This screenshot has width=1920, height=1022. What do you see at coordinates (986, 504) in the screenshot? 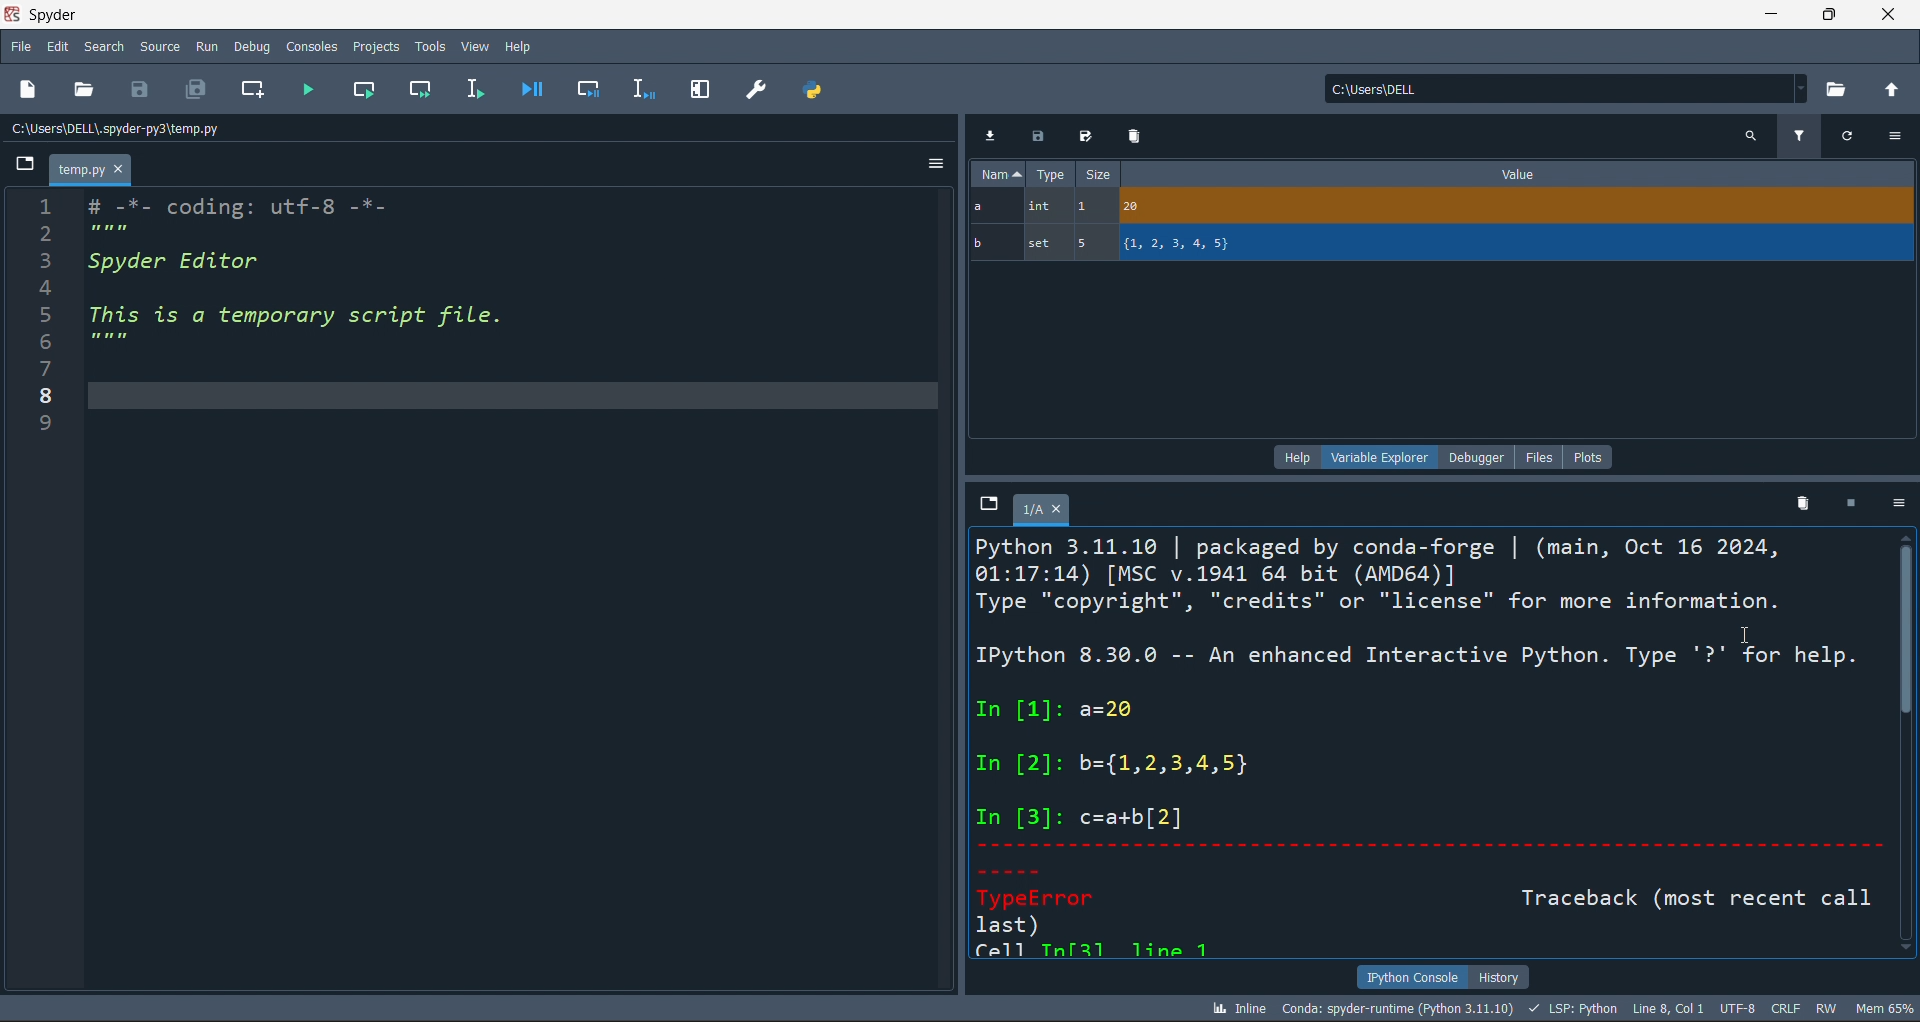
I see `browse tabs` at bounding box center [986, 504].